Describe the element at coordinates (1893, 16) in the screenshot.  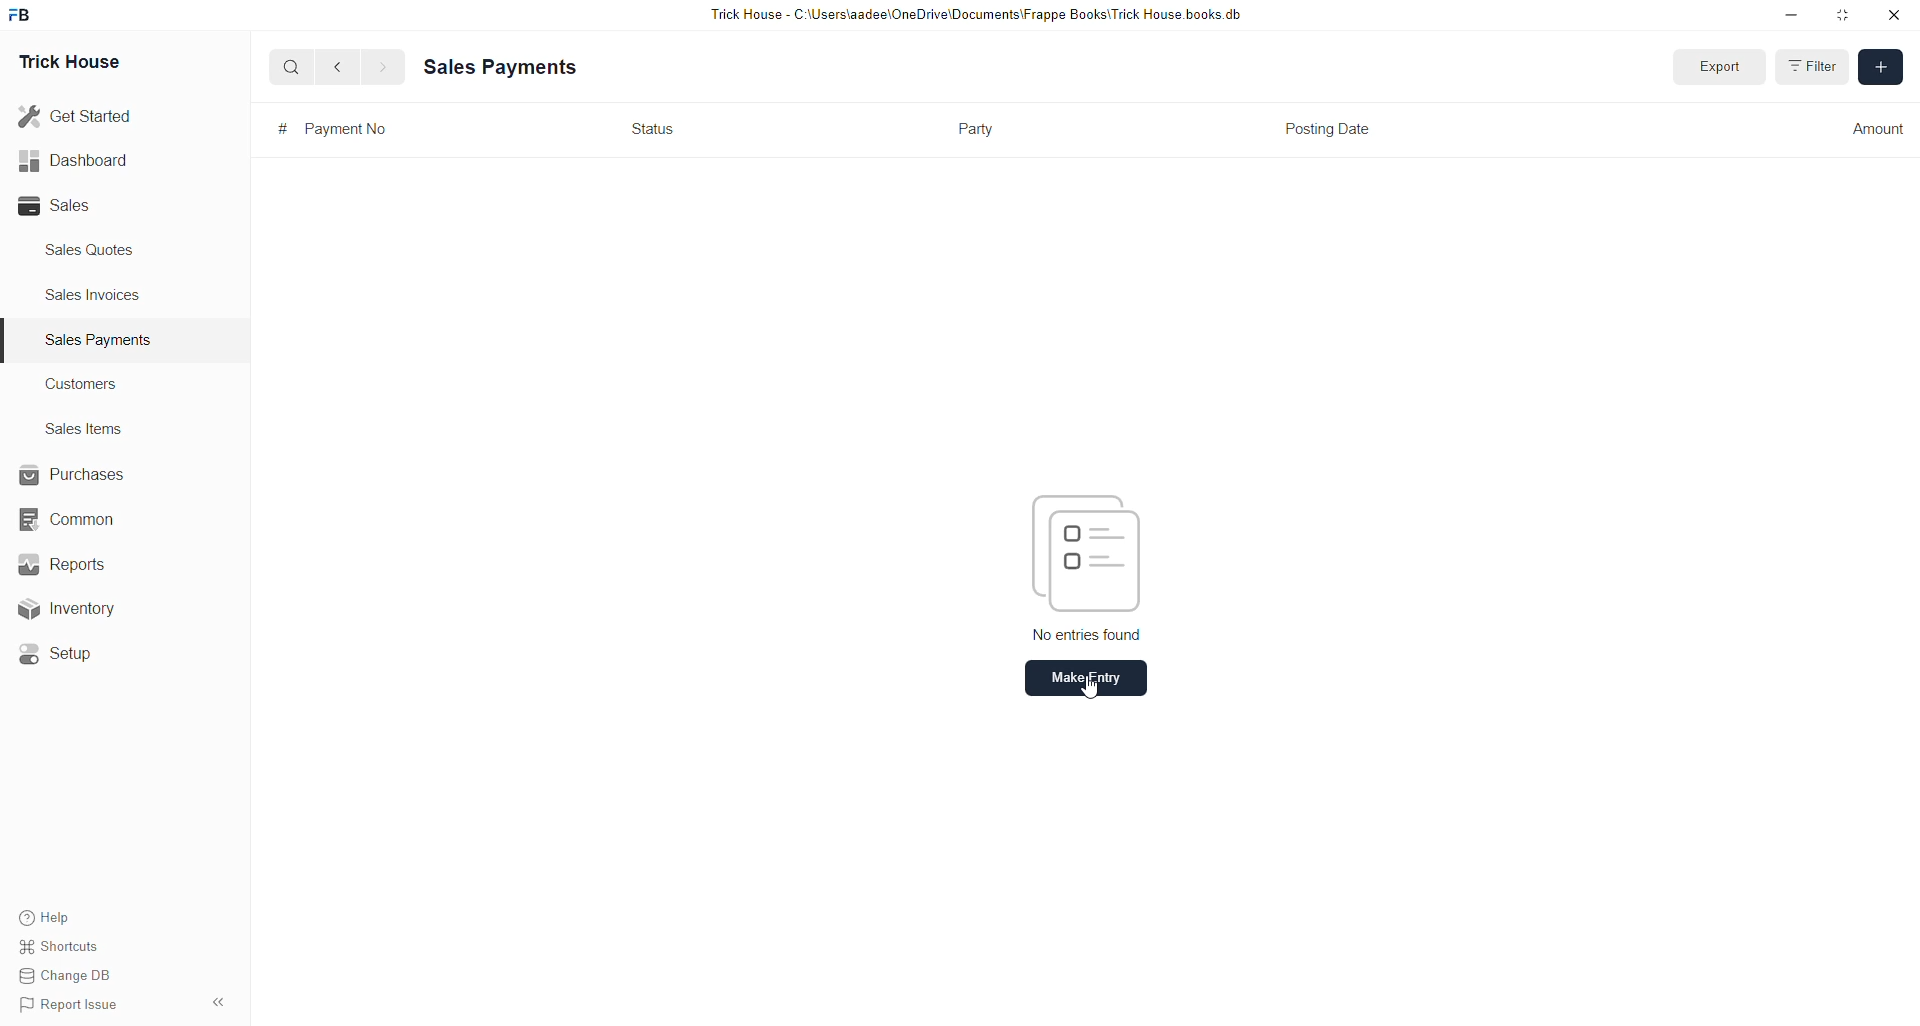
I see `Close` at that location.